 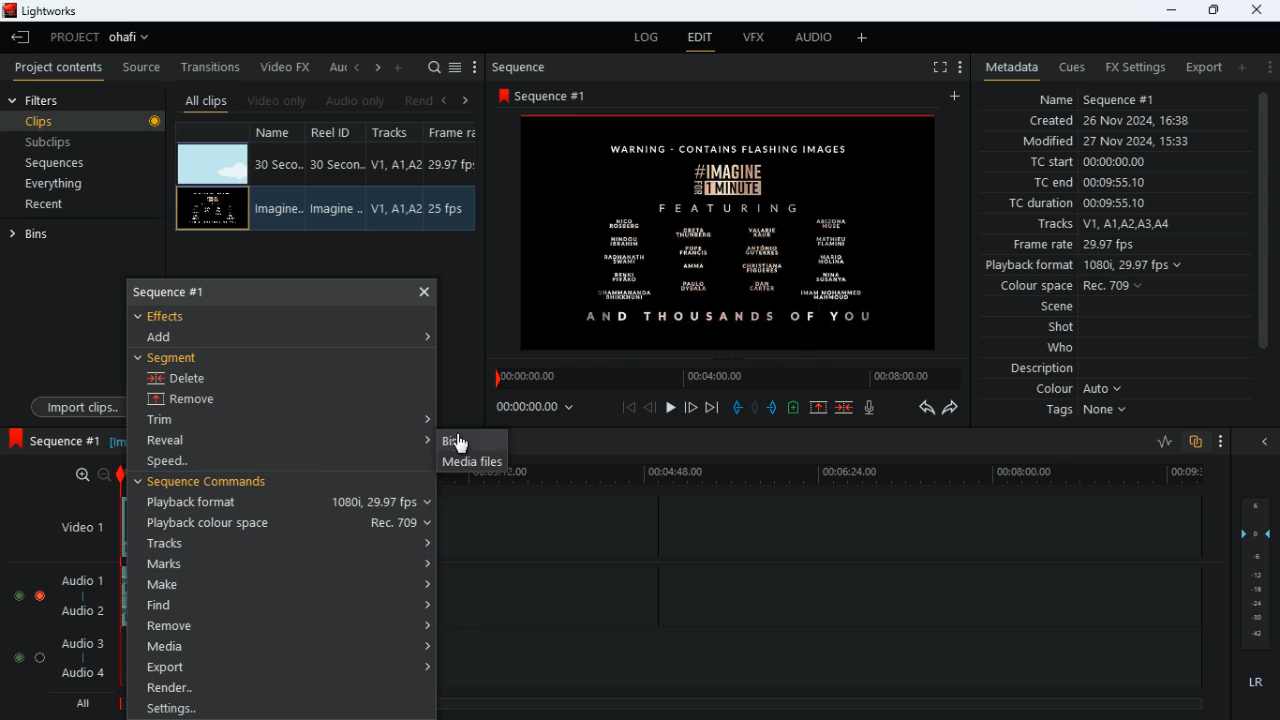 I want to click on audio 1, so click(x=85, y=584).